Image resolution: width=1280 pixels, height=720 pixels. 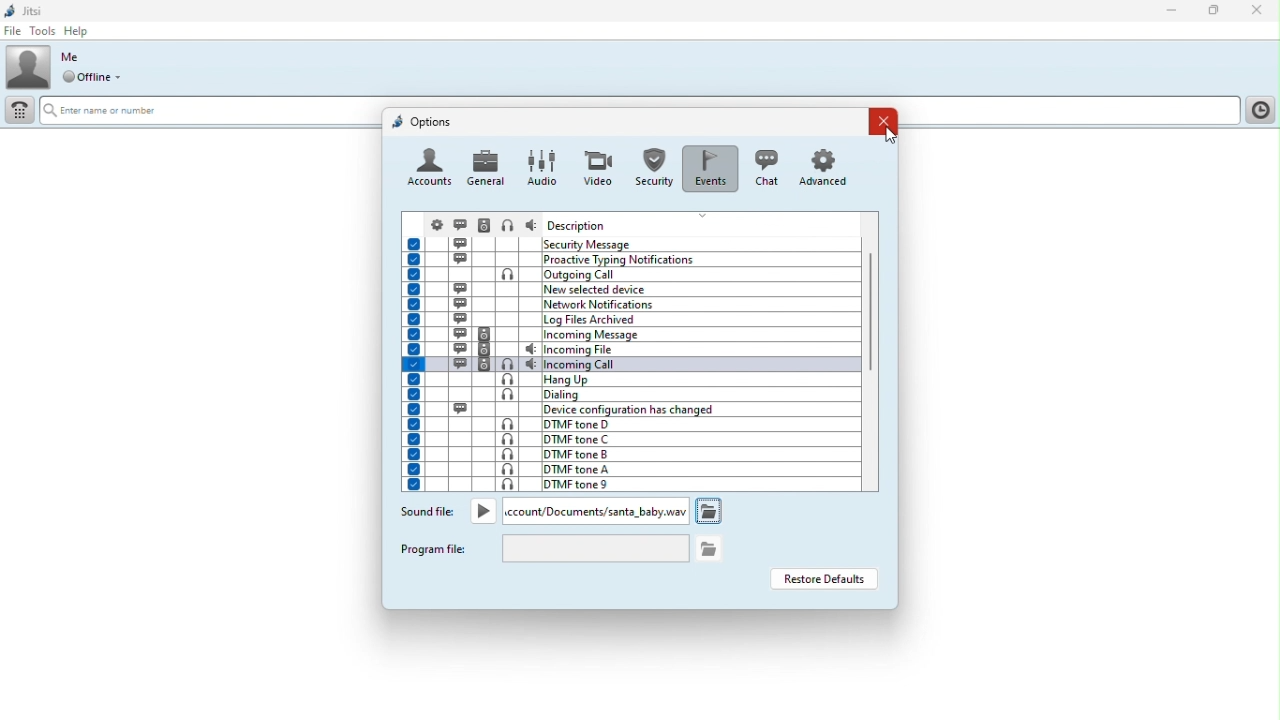 What do you see at coordinates (883, 120) in the screenshot?
I see `Close` at bounding box center [883, 120].